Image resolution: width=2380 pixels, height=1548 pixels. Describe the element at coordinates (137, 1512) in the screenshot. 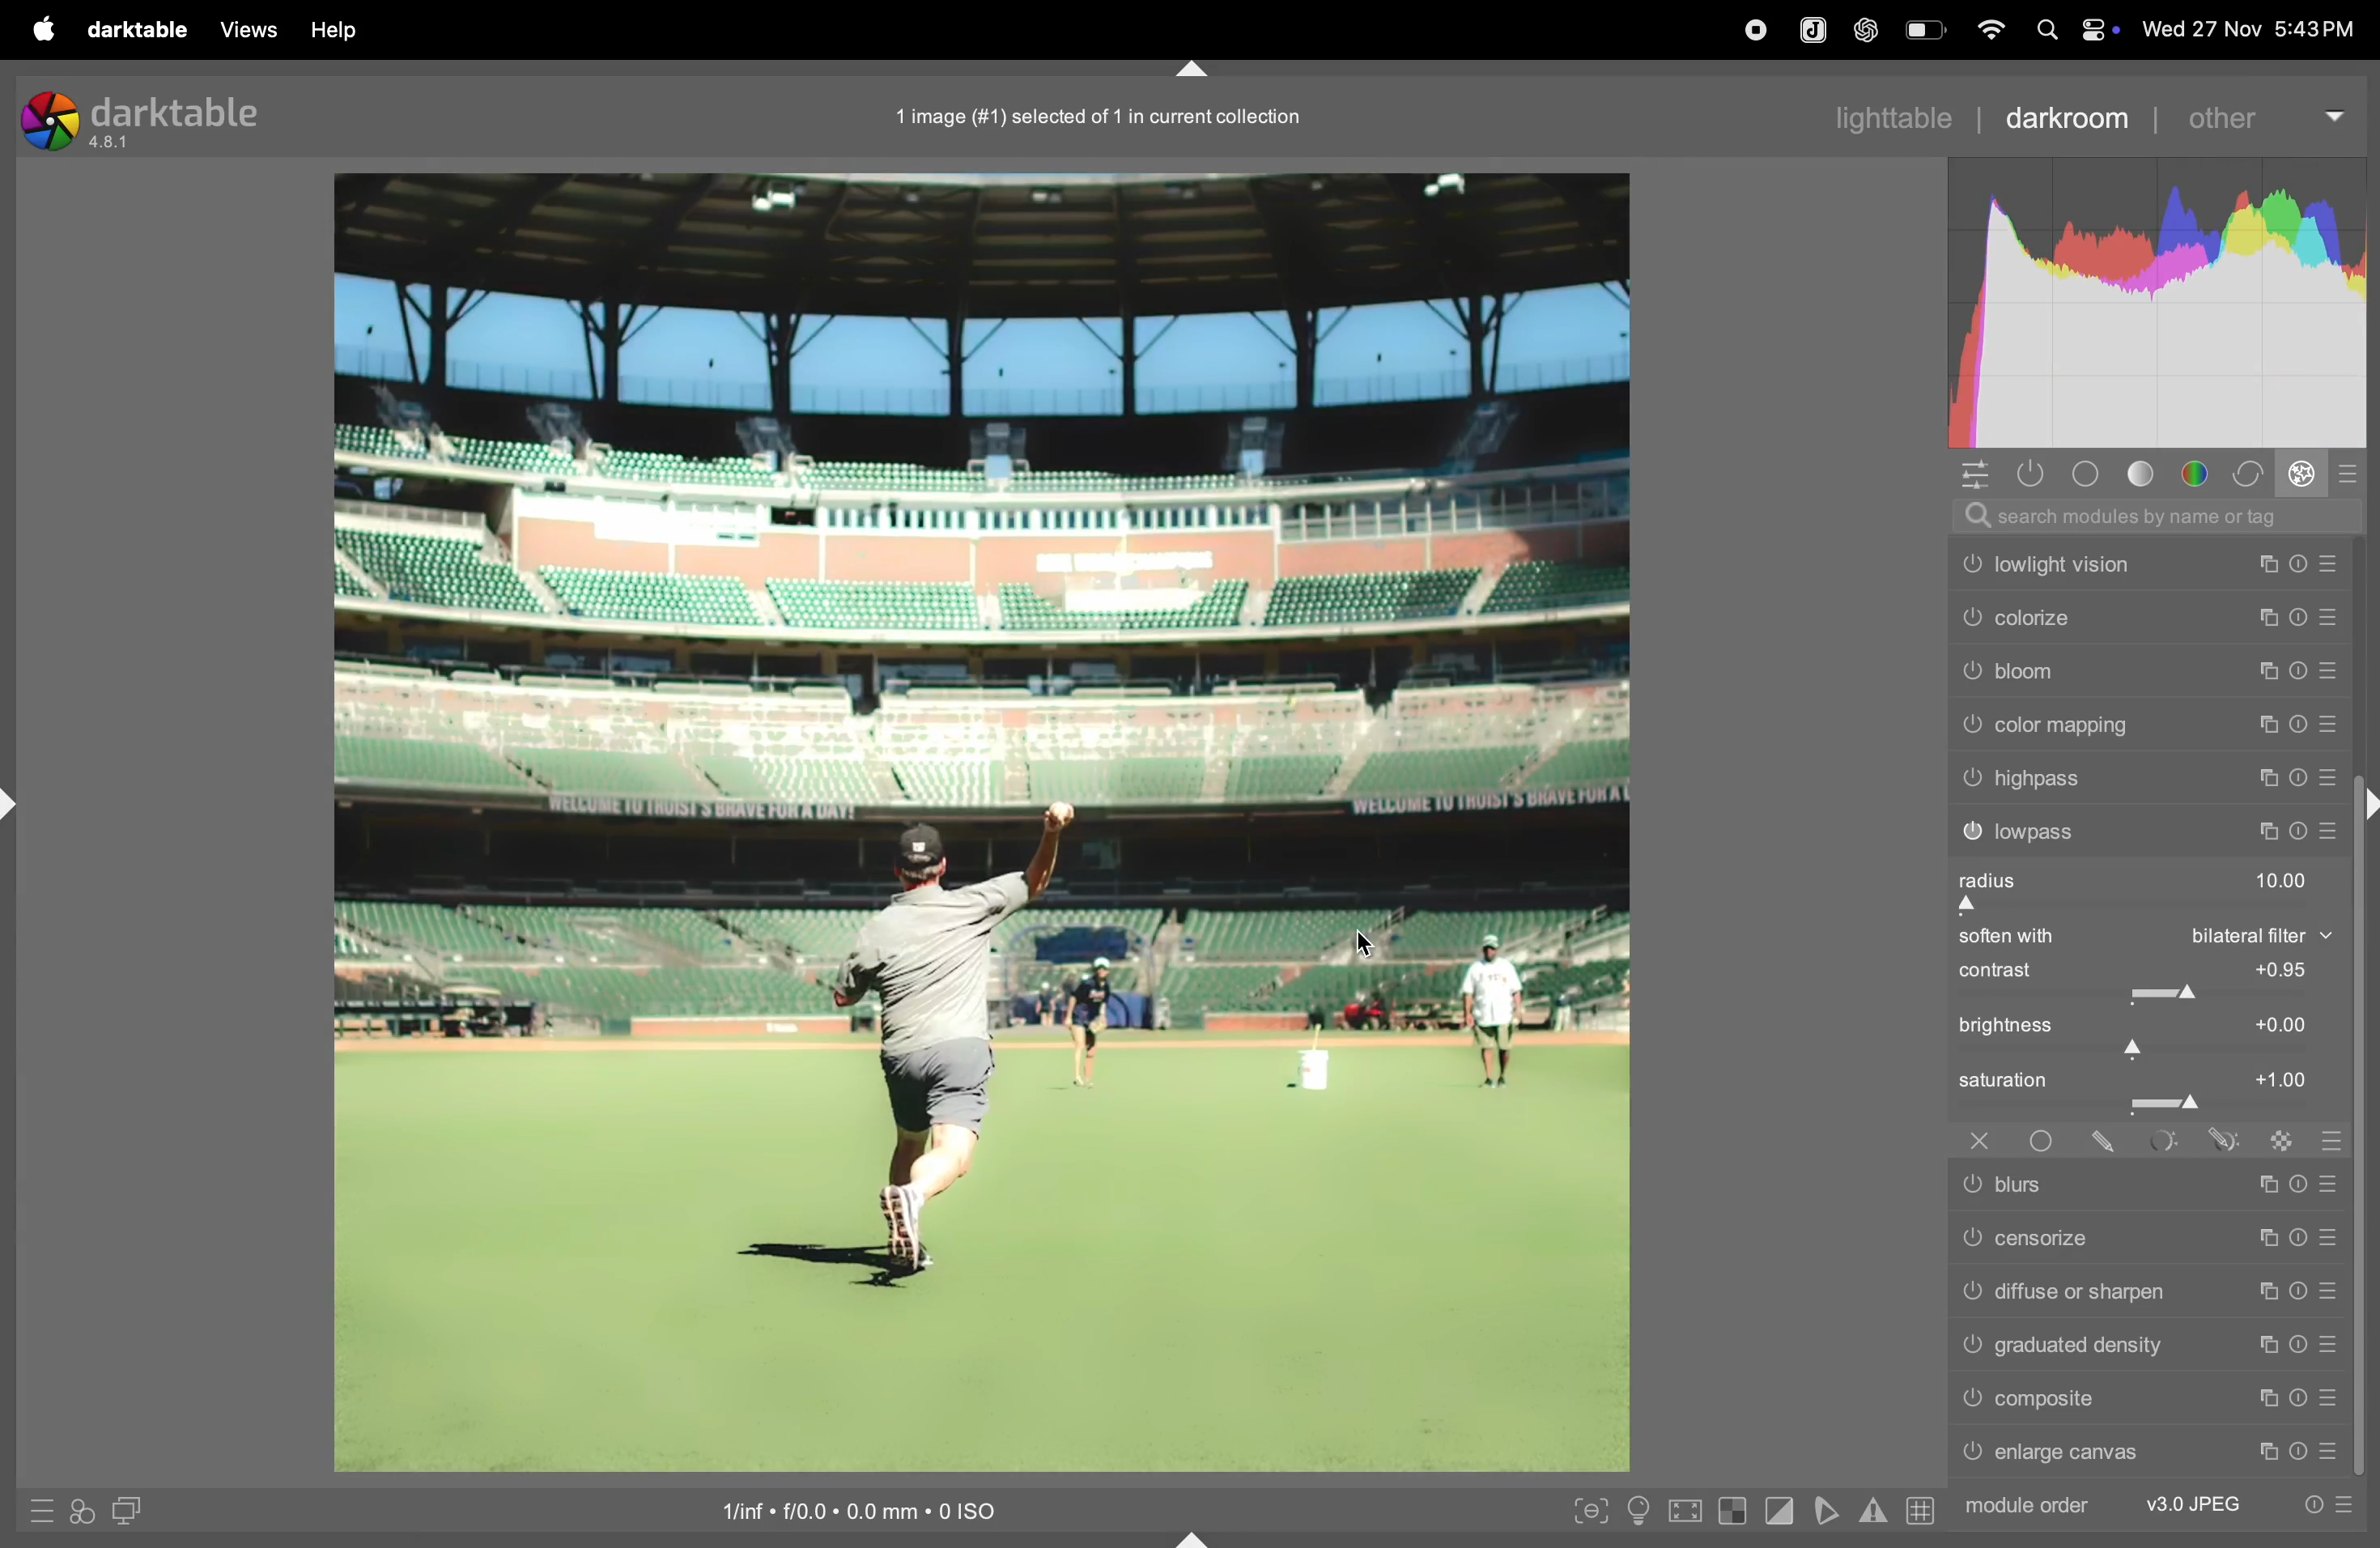

I see `display second dark room image window` at that location.